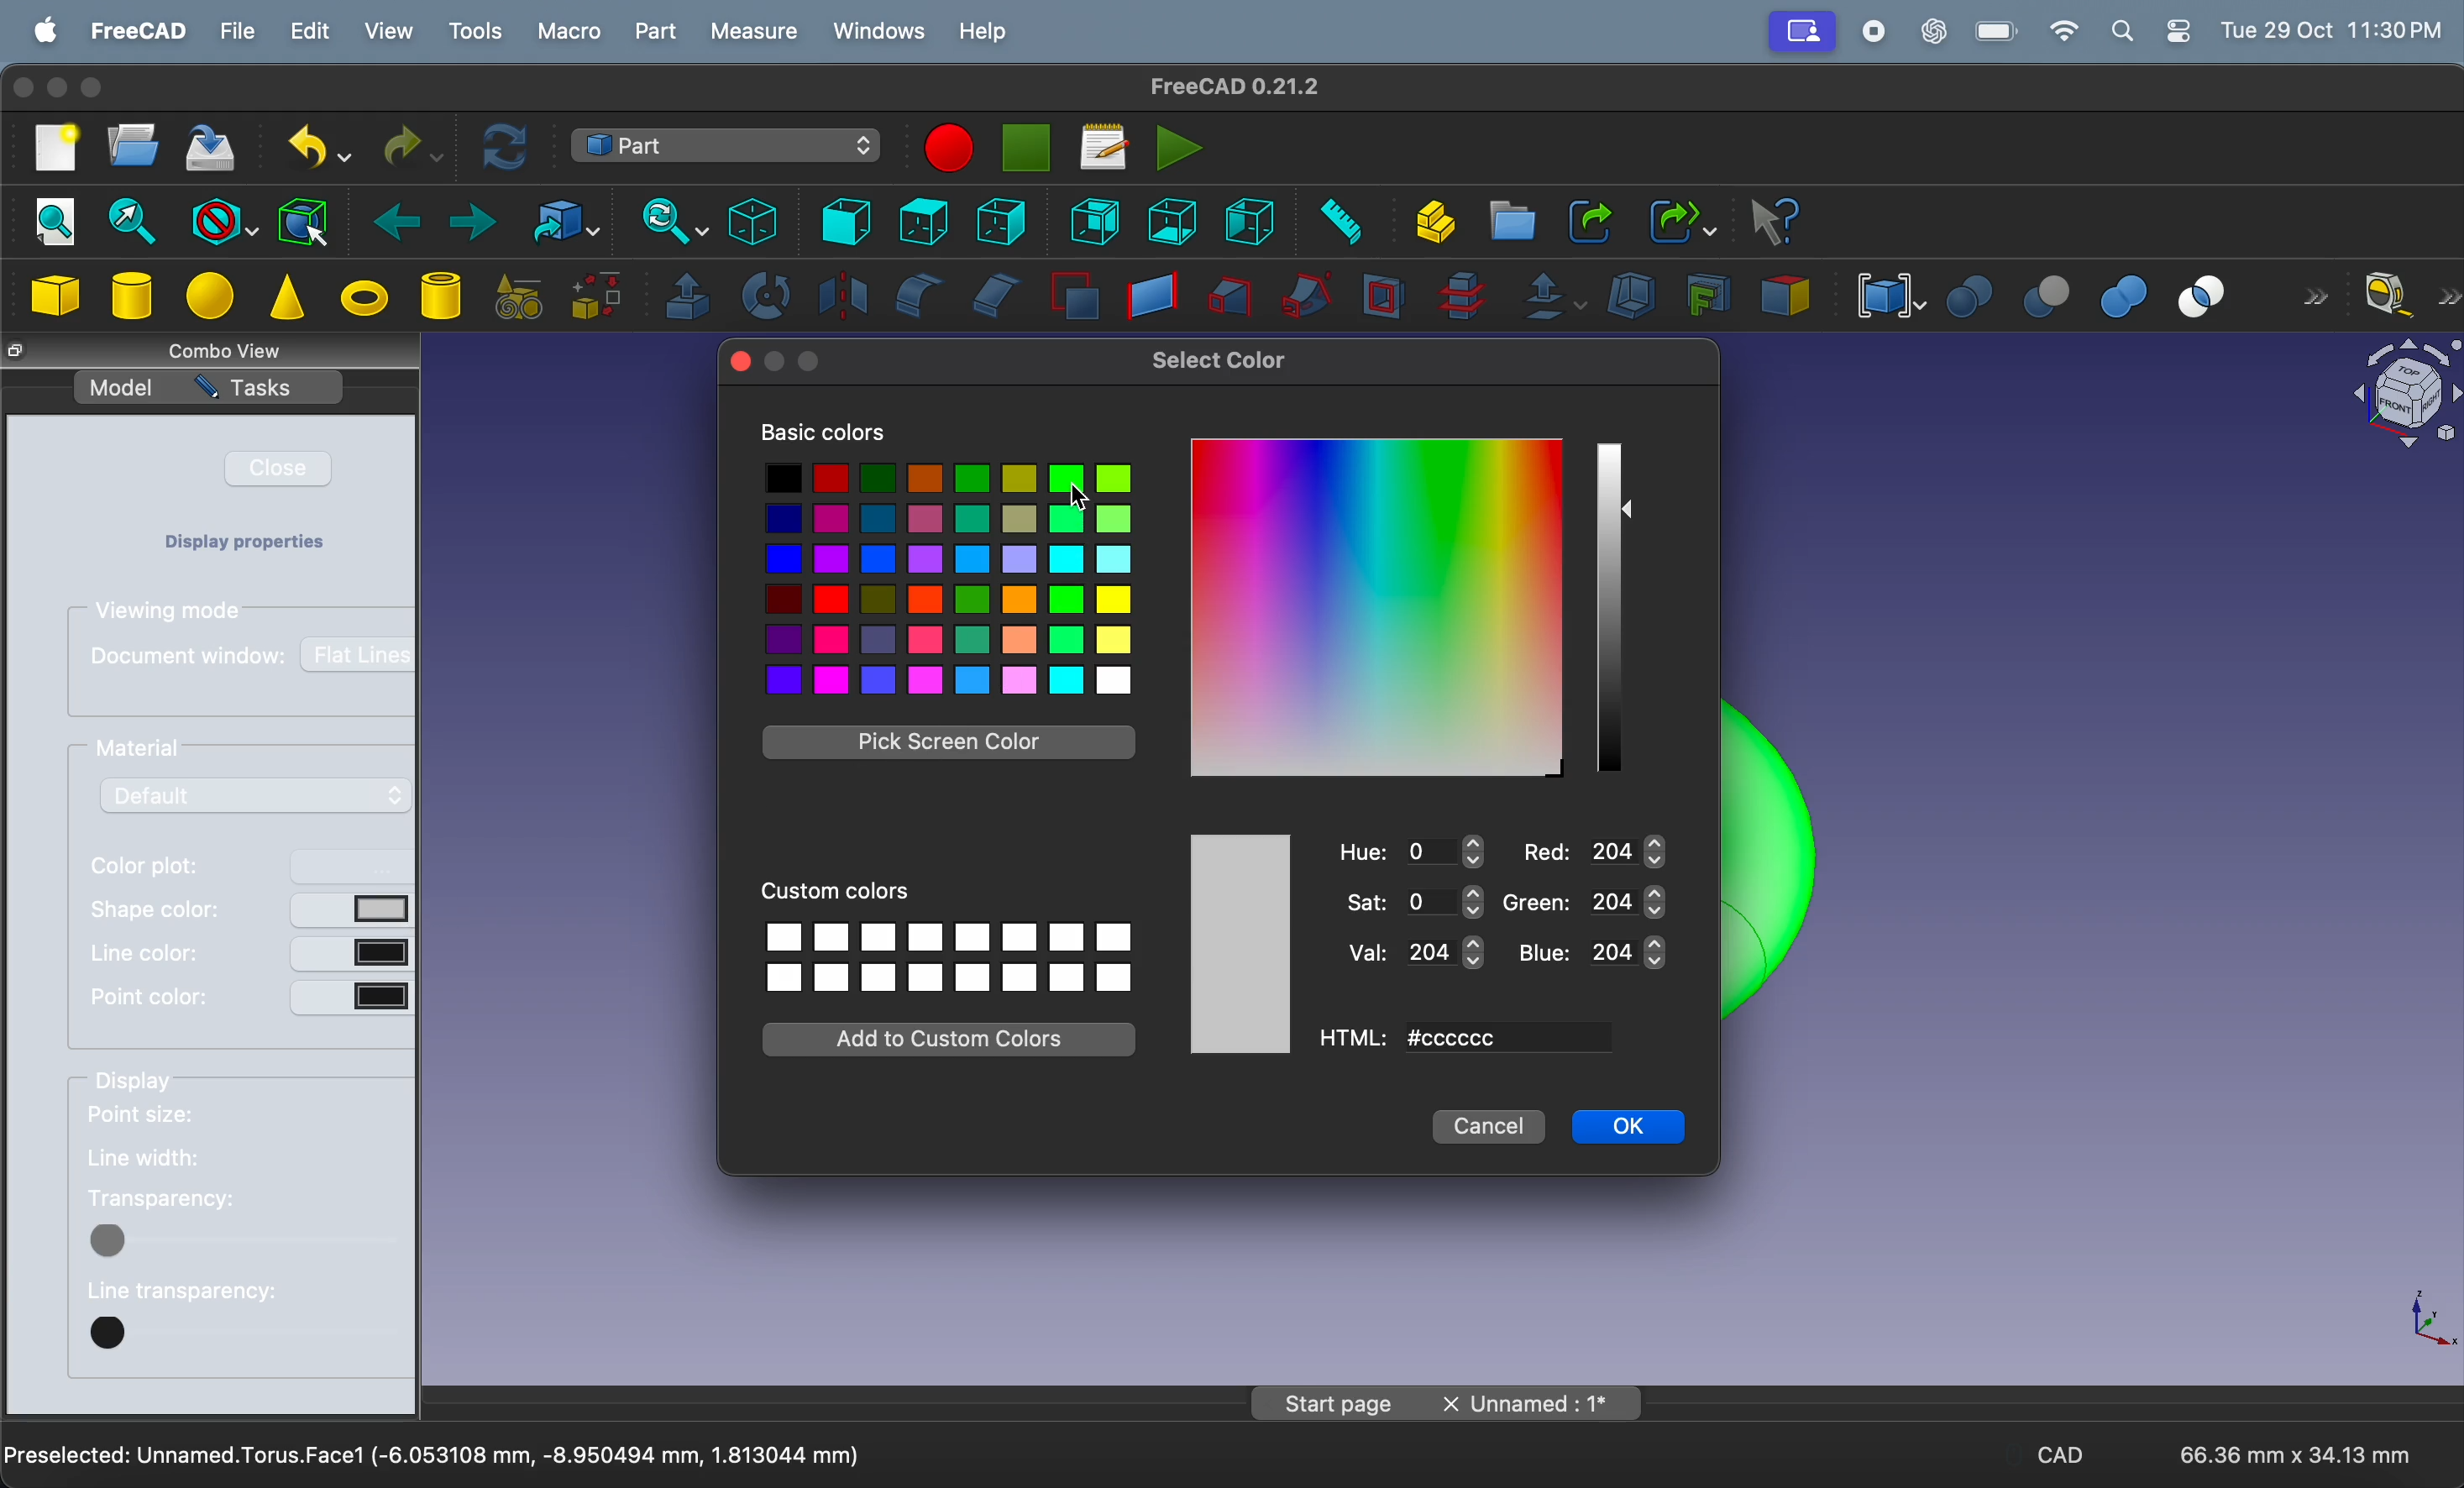 The height and width of the screenshot is (1488, 2464). I want to click on make face from wires, so click(1074, 299).